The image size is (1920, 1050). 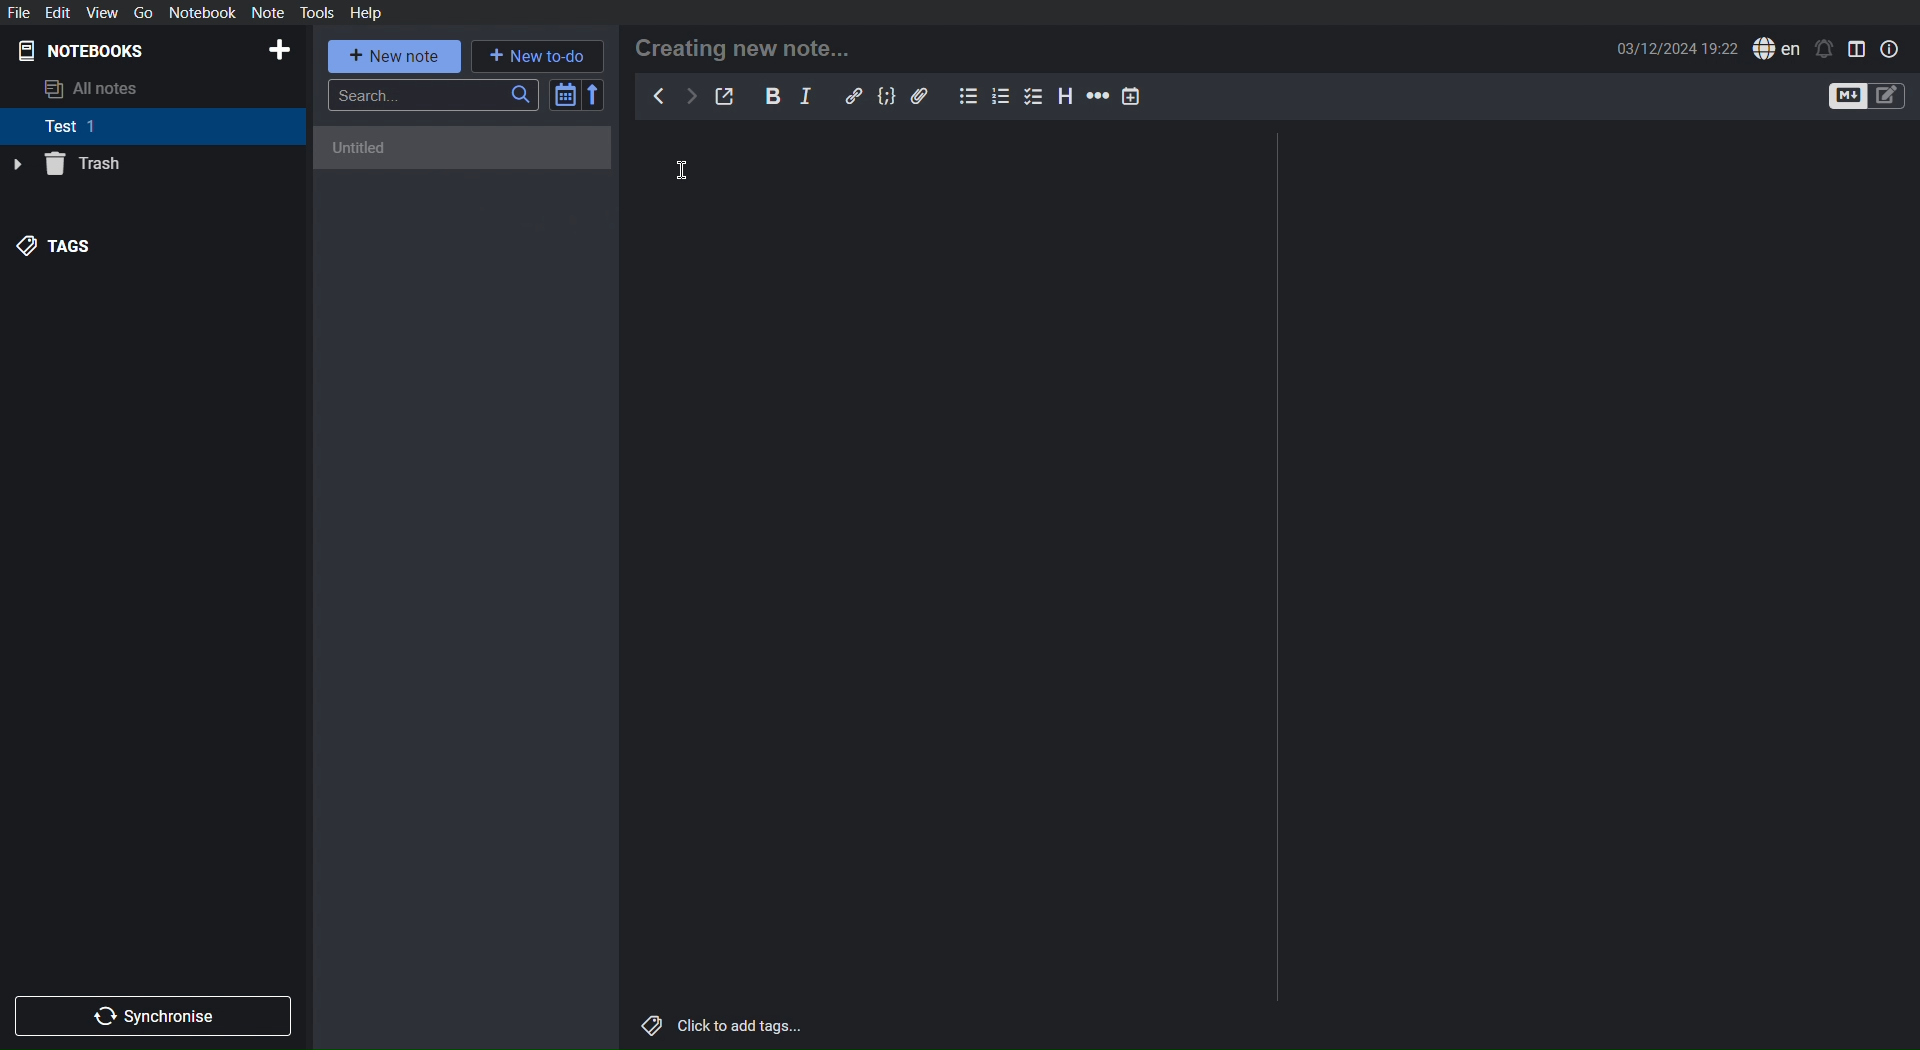 I want to click on Insert Link, so click(x=853, y=96).